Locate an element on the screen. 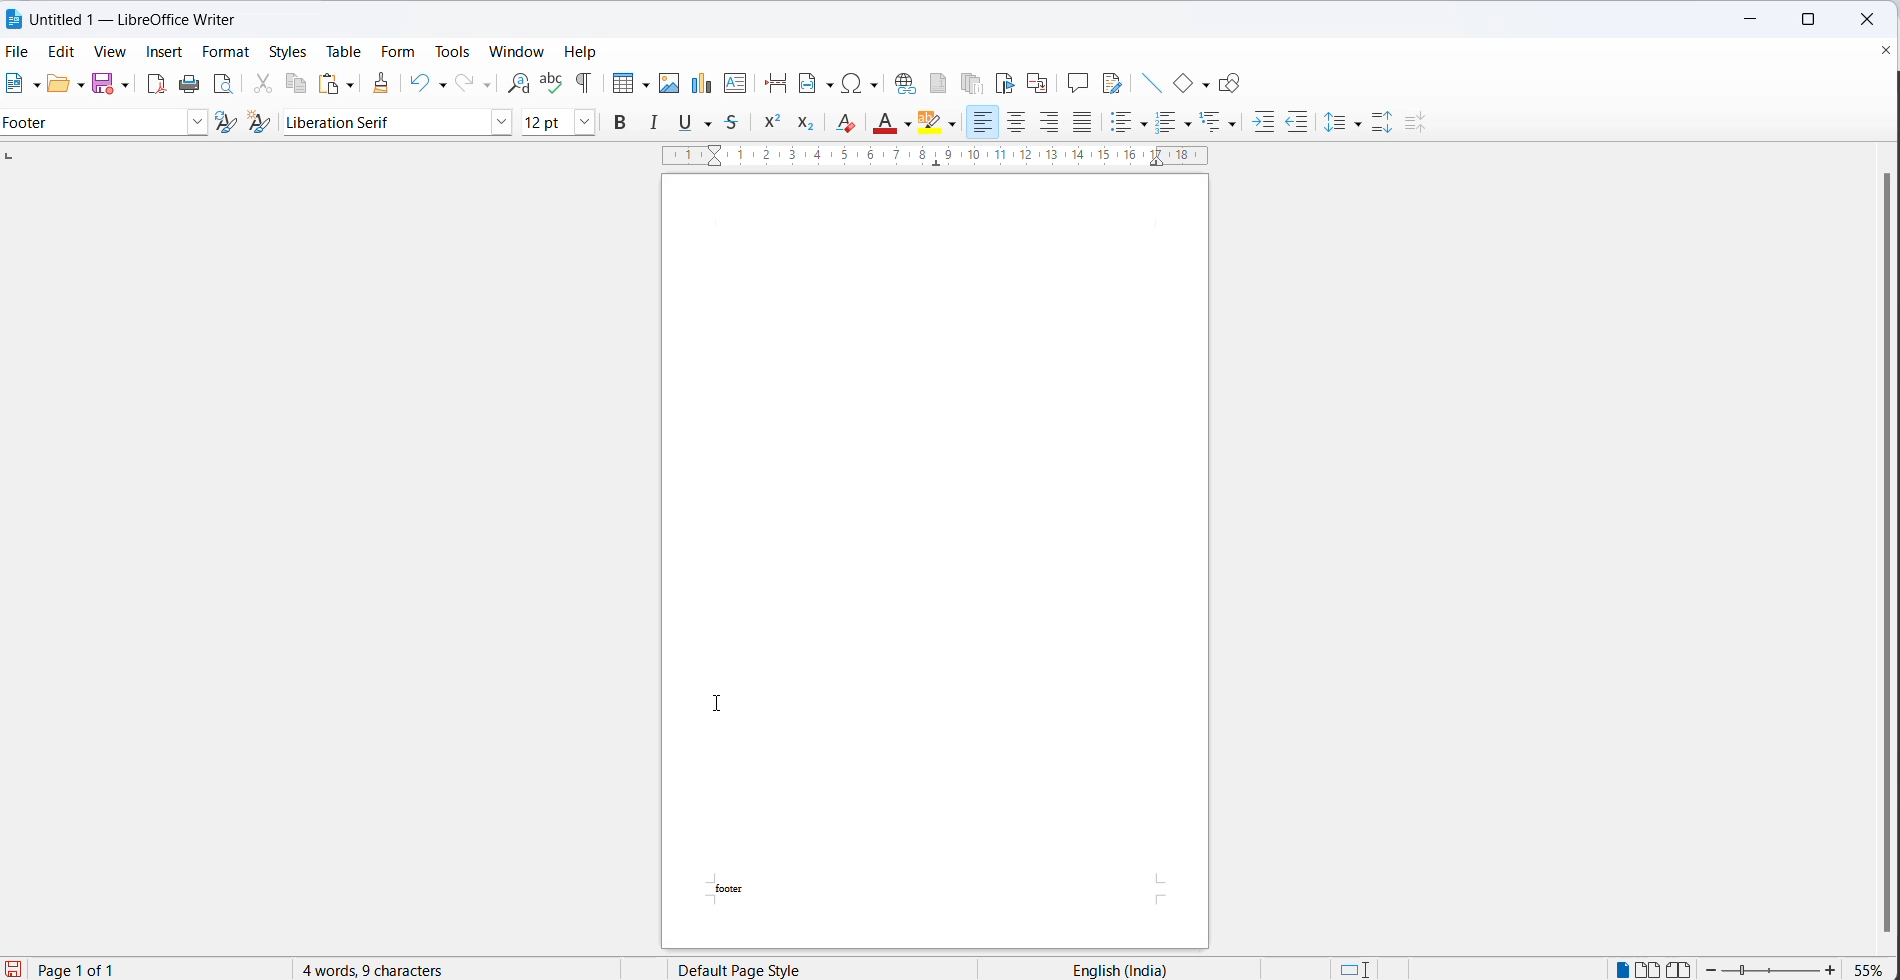 The image size is (1900, 980). insert cell is located at coordinates (619, 83).